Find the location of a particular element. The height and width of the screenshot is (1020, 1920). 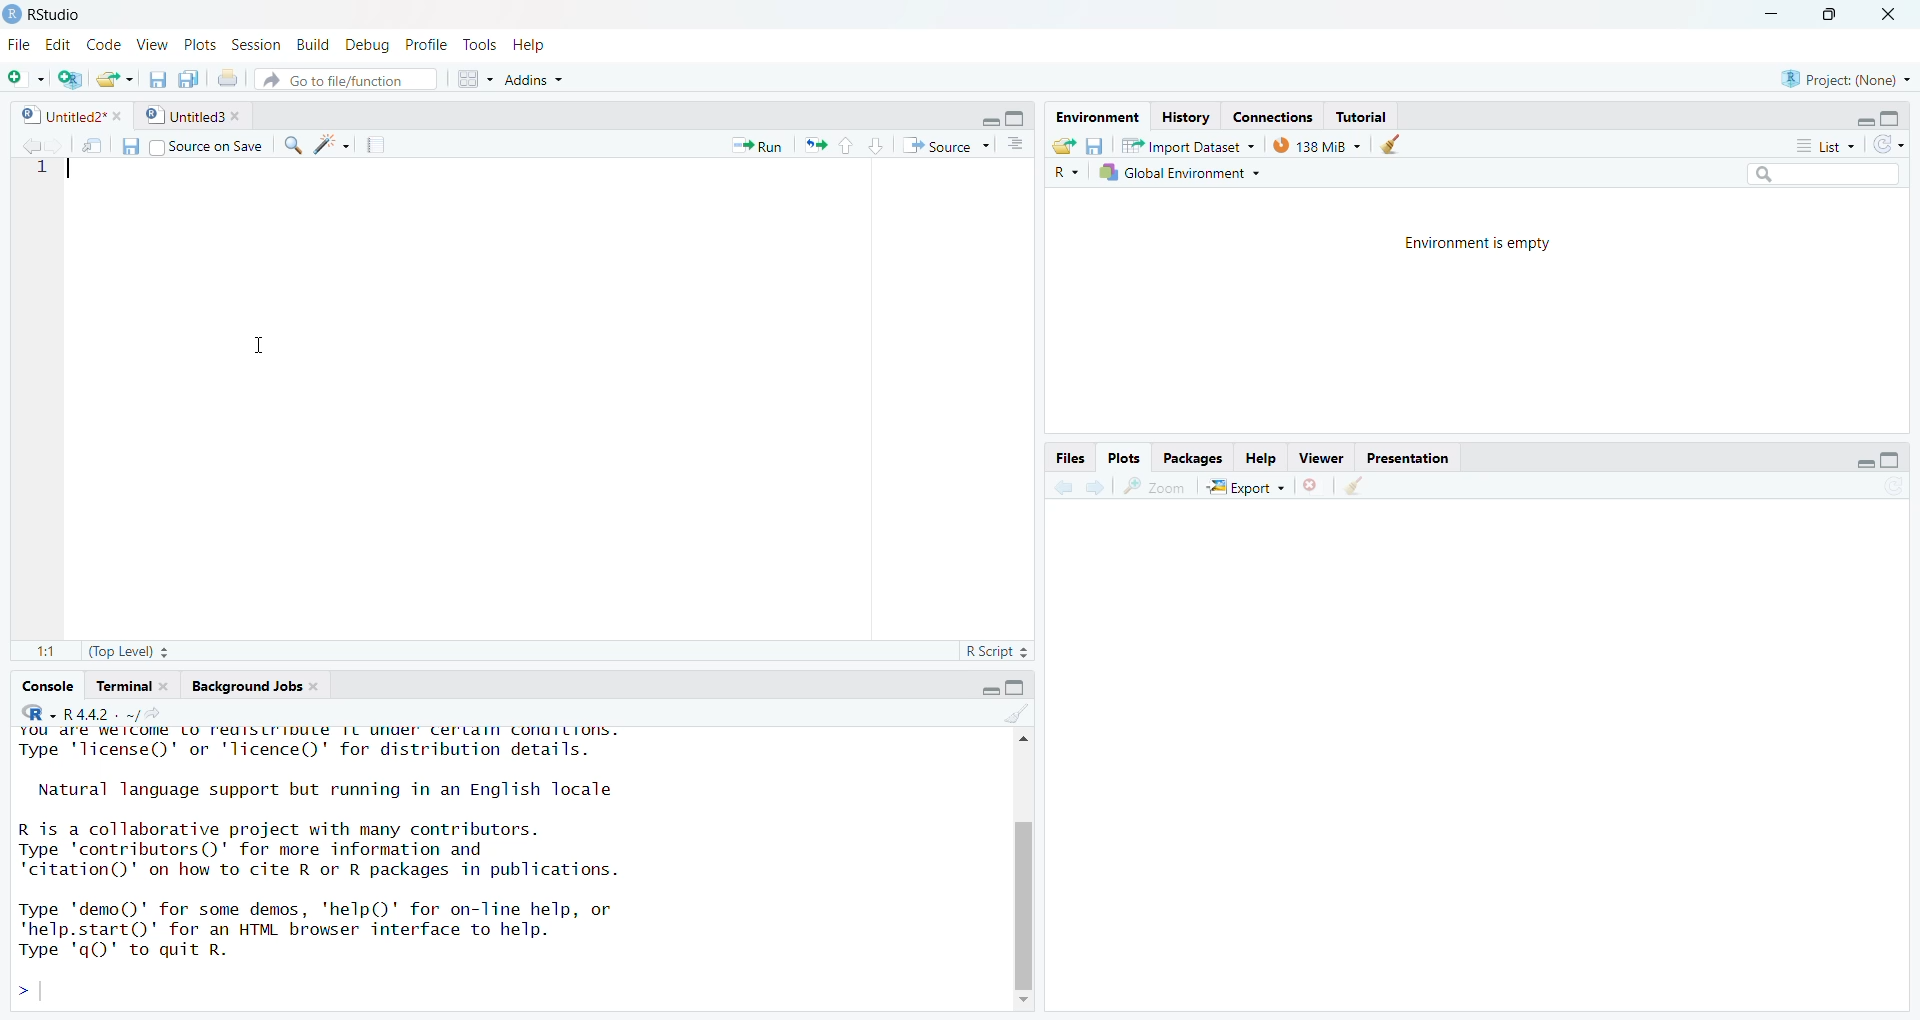

Files is located at coordinates (1069, 456).